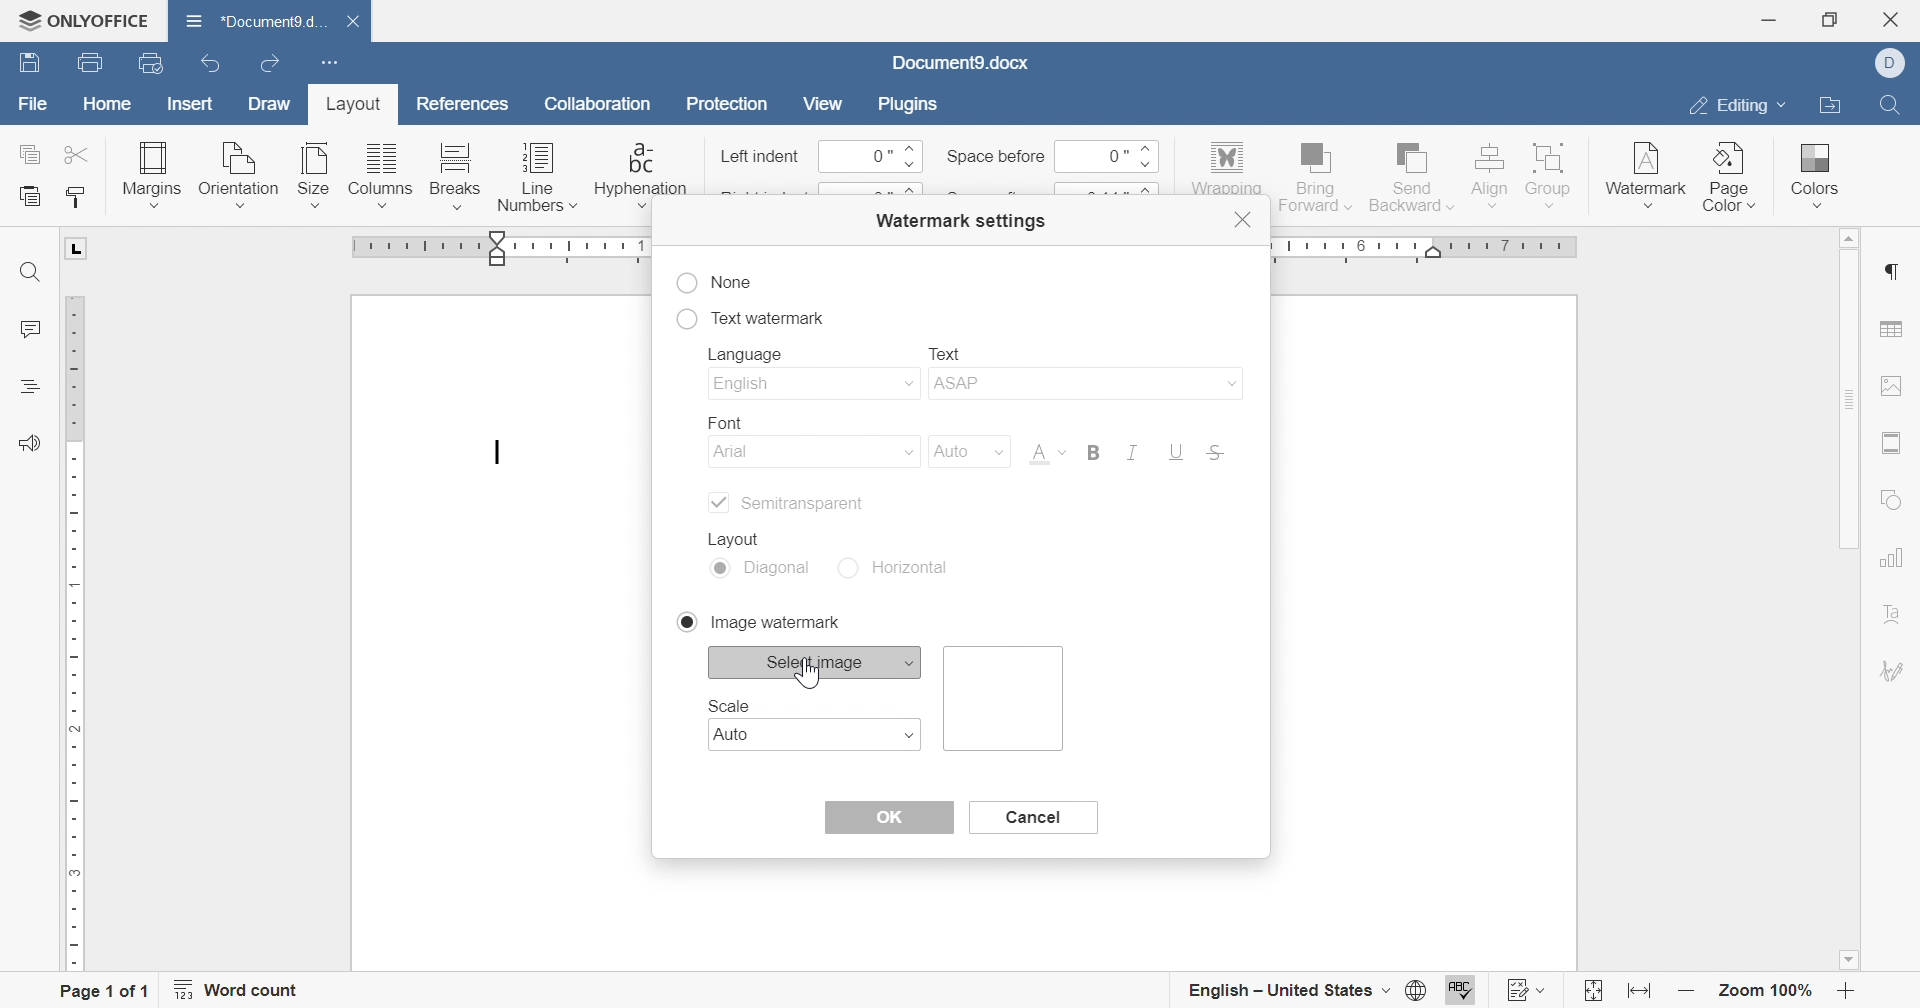 The height and width of the screenshot is (1008, 1920). Describe the element at coordinates (251, 20) in the screenshot. I see `document name` at that location.